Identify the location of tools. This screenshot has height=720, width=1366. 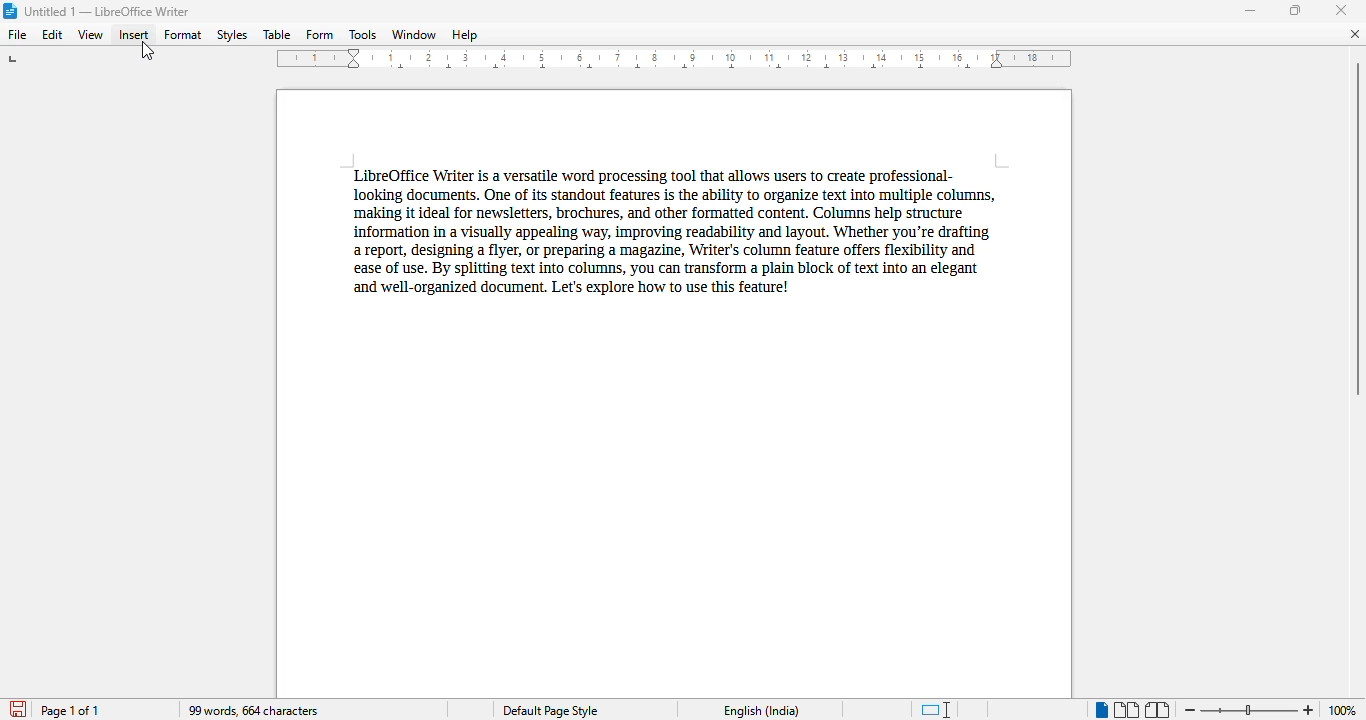
(362, 35).